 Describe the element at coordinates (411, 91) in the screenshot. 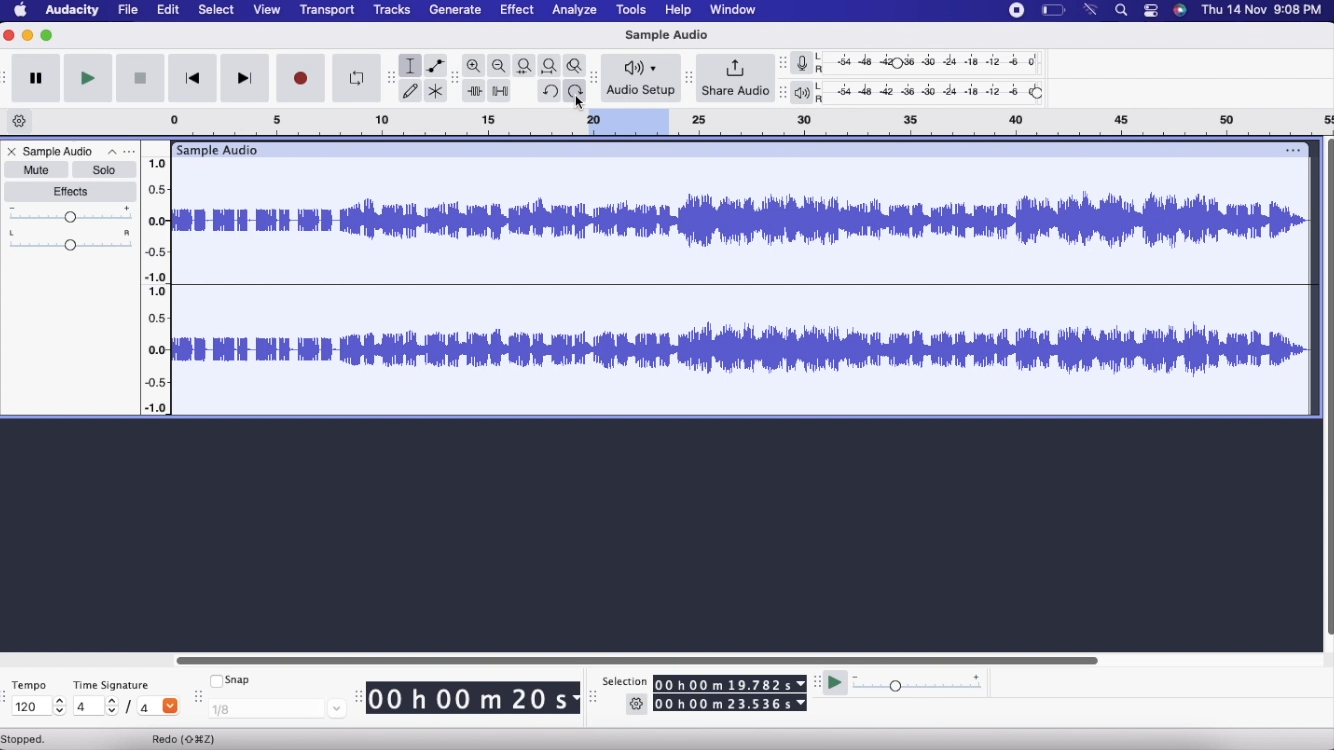

I see `Draw tool` at that location.